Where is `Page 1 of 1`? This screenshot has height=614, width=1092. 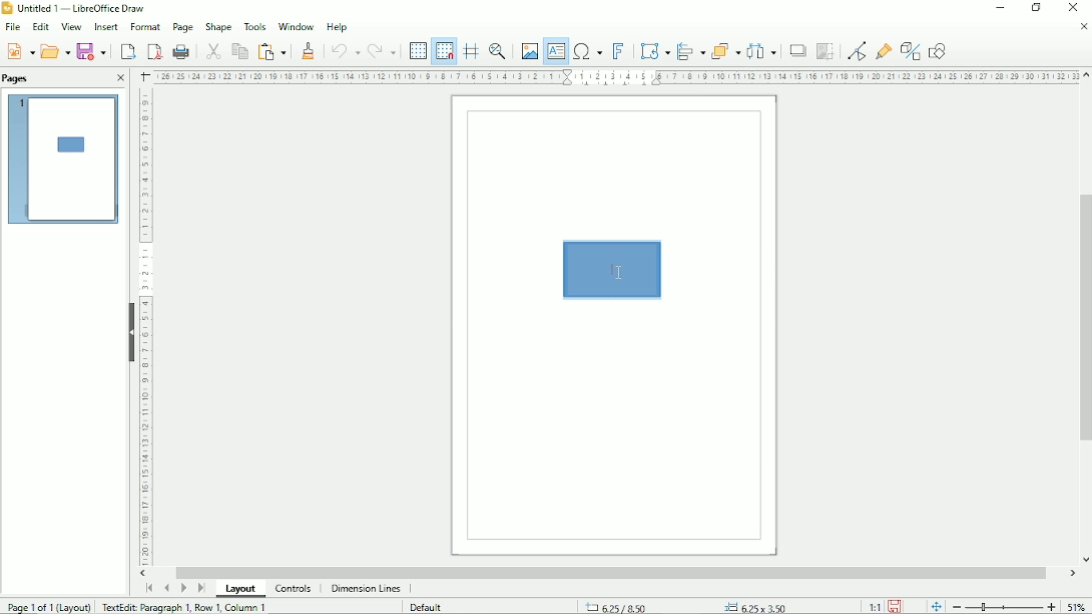 Page 1 of 1 is located at coordinates (49, 606).